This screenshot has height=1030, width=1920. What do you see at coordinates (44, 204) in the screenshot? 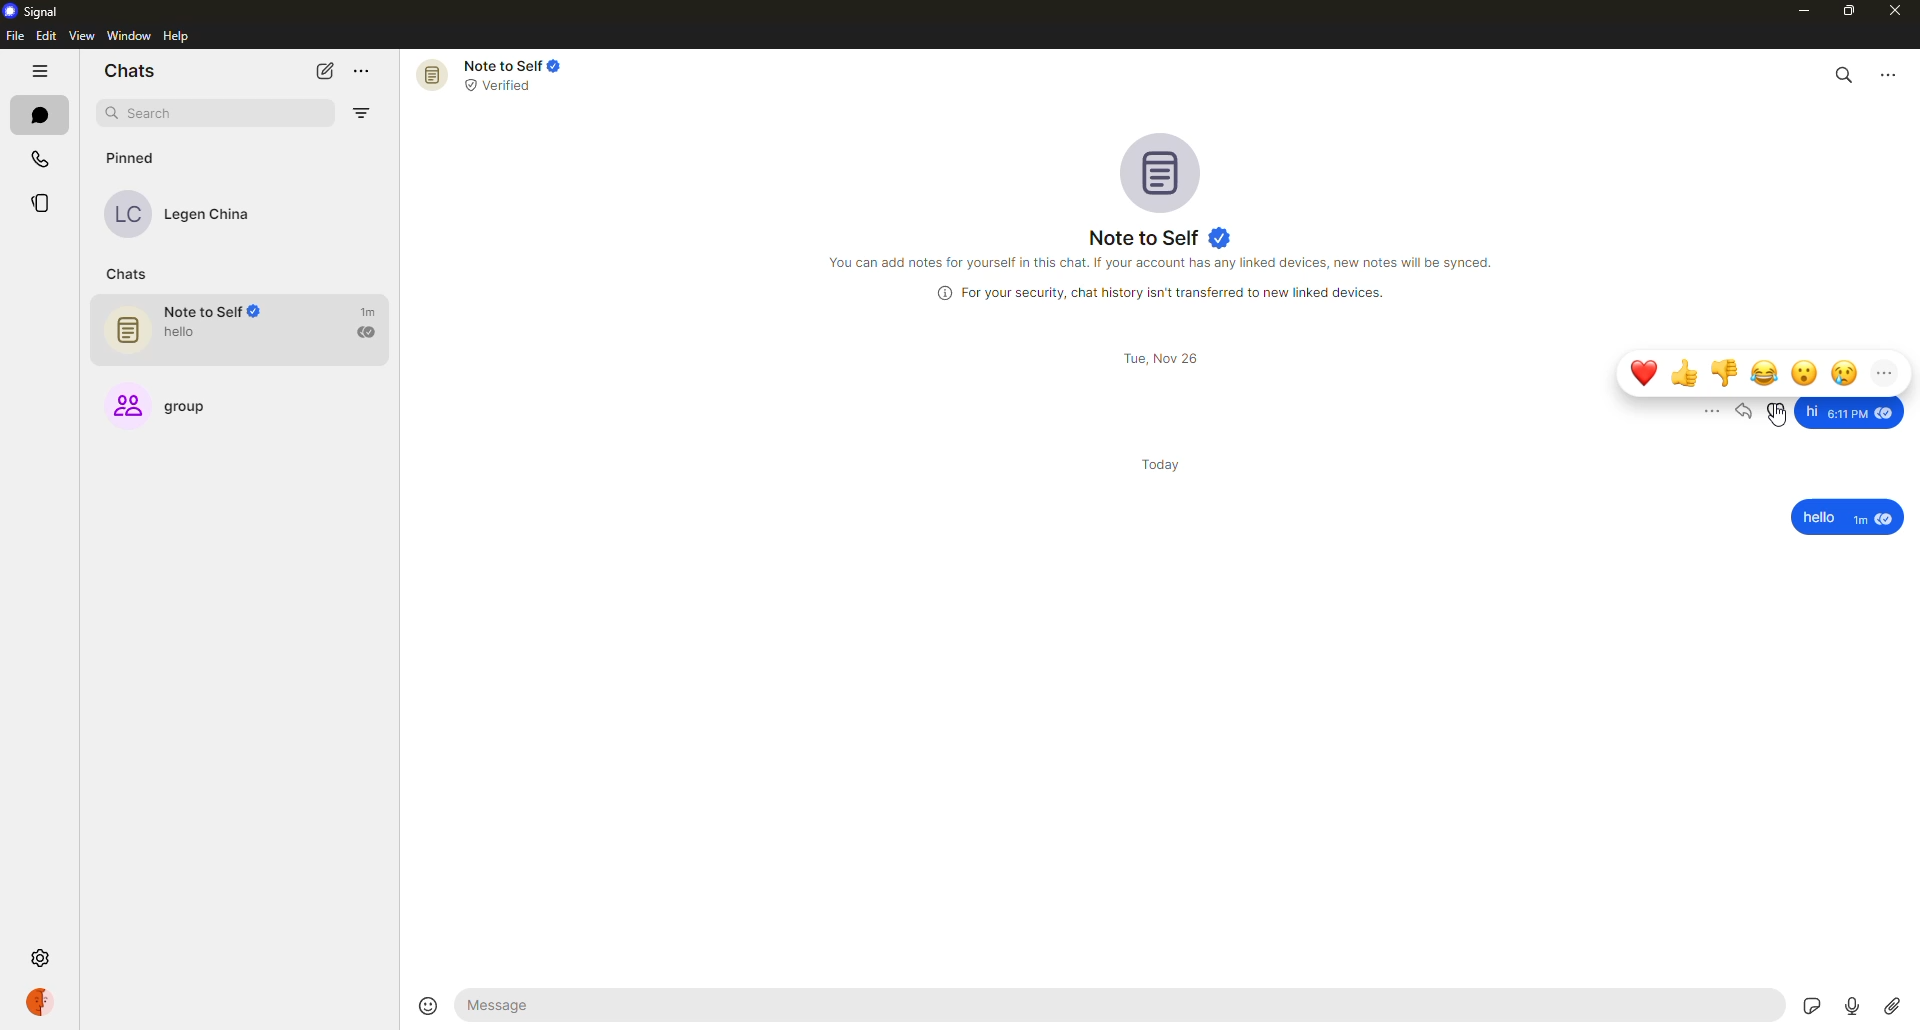
I see `stories` at bounding box center [44, 204].